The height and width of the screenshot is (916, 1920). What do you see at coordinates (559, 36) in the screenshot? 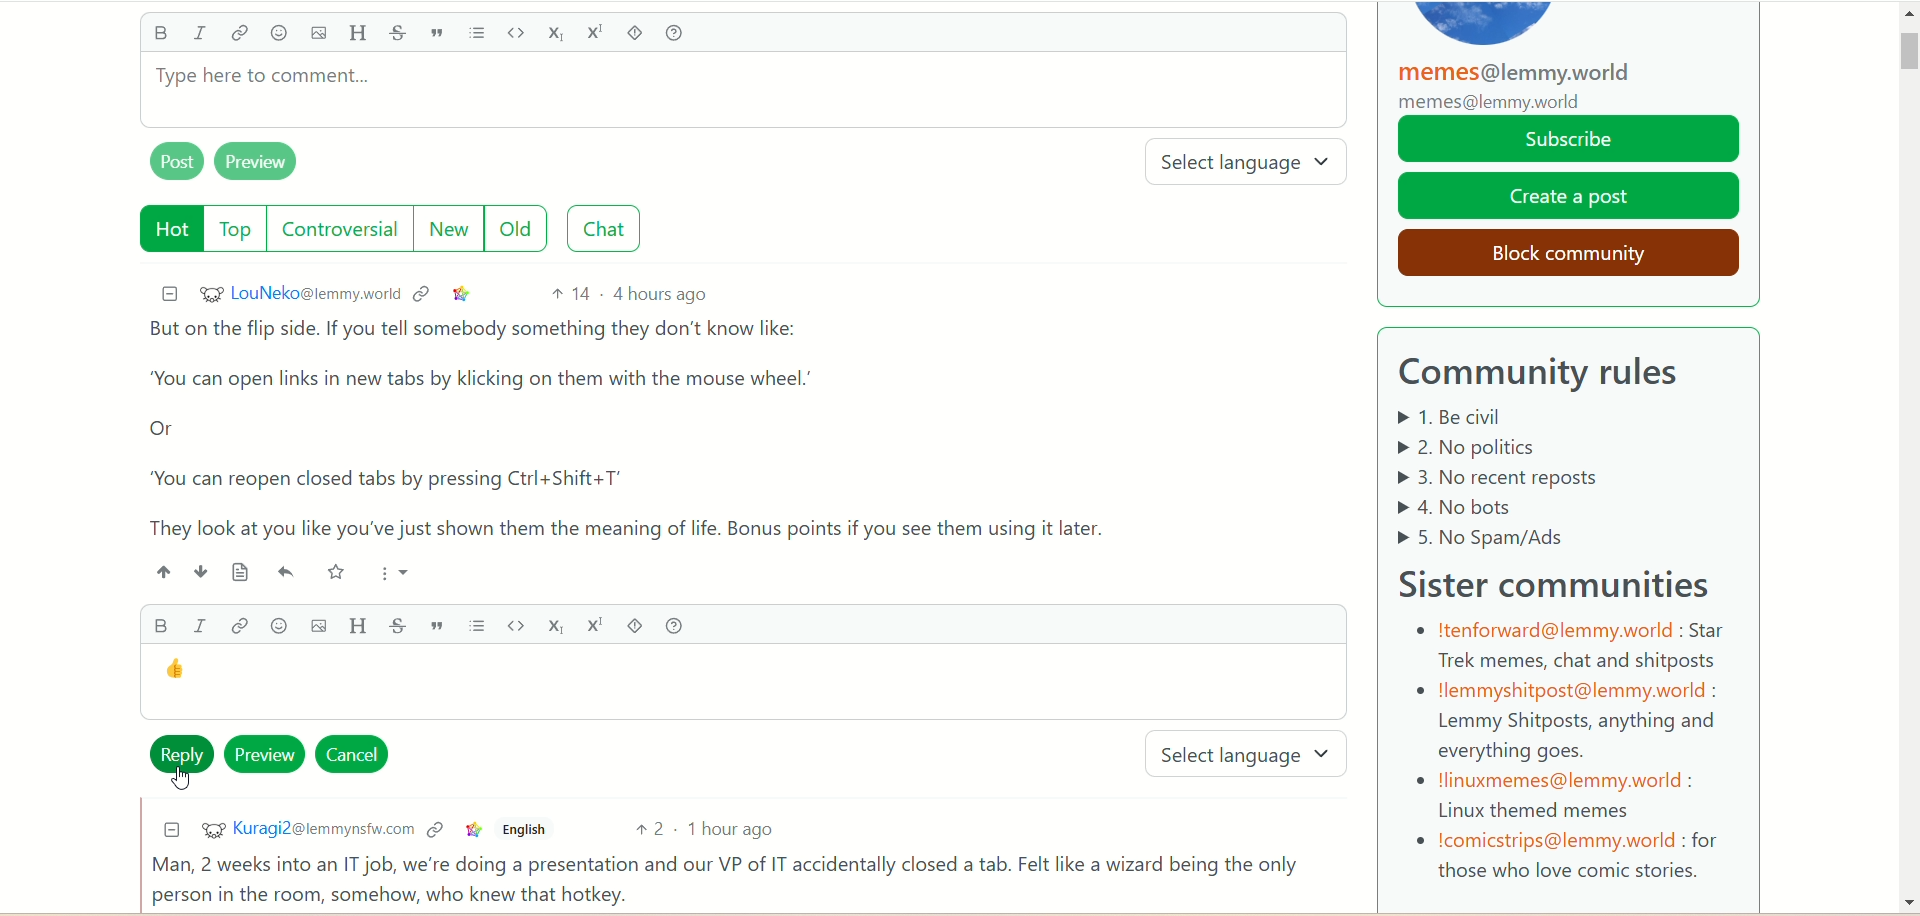
I see `subscript` at bounding box center [559, 36].